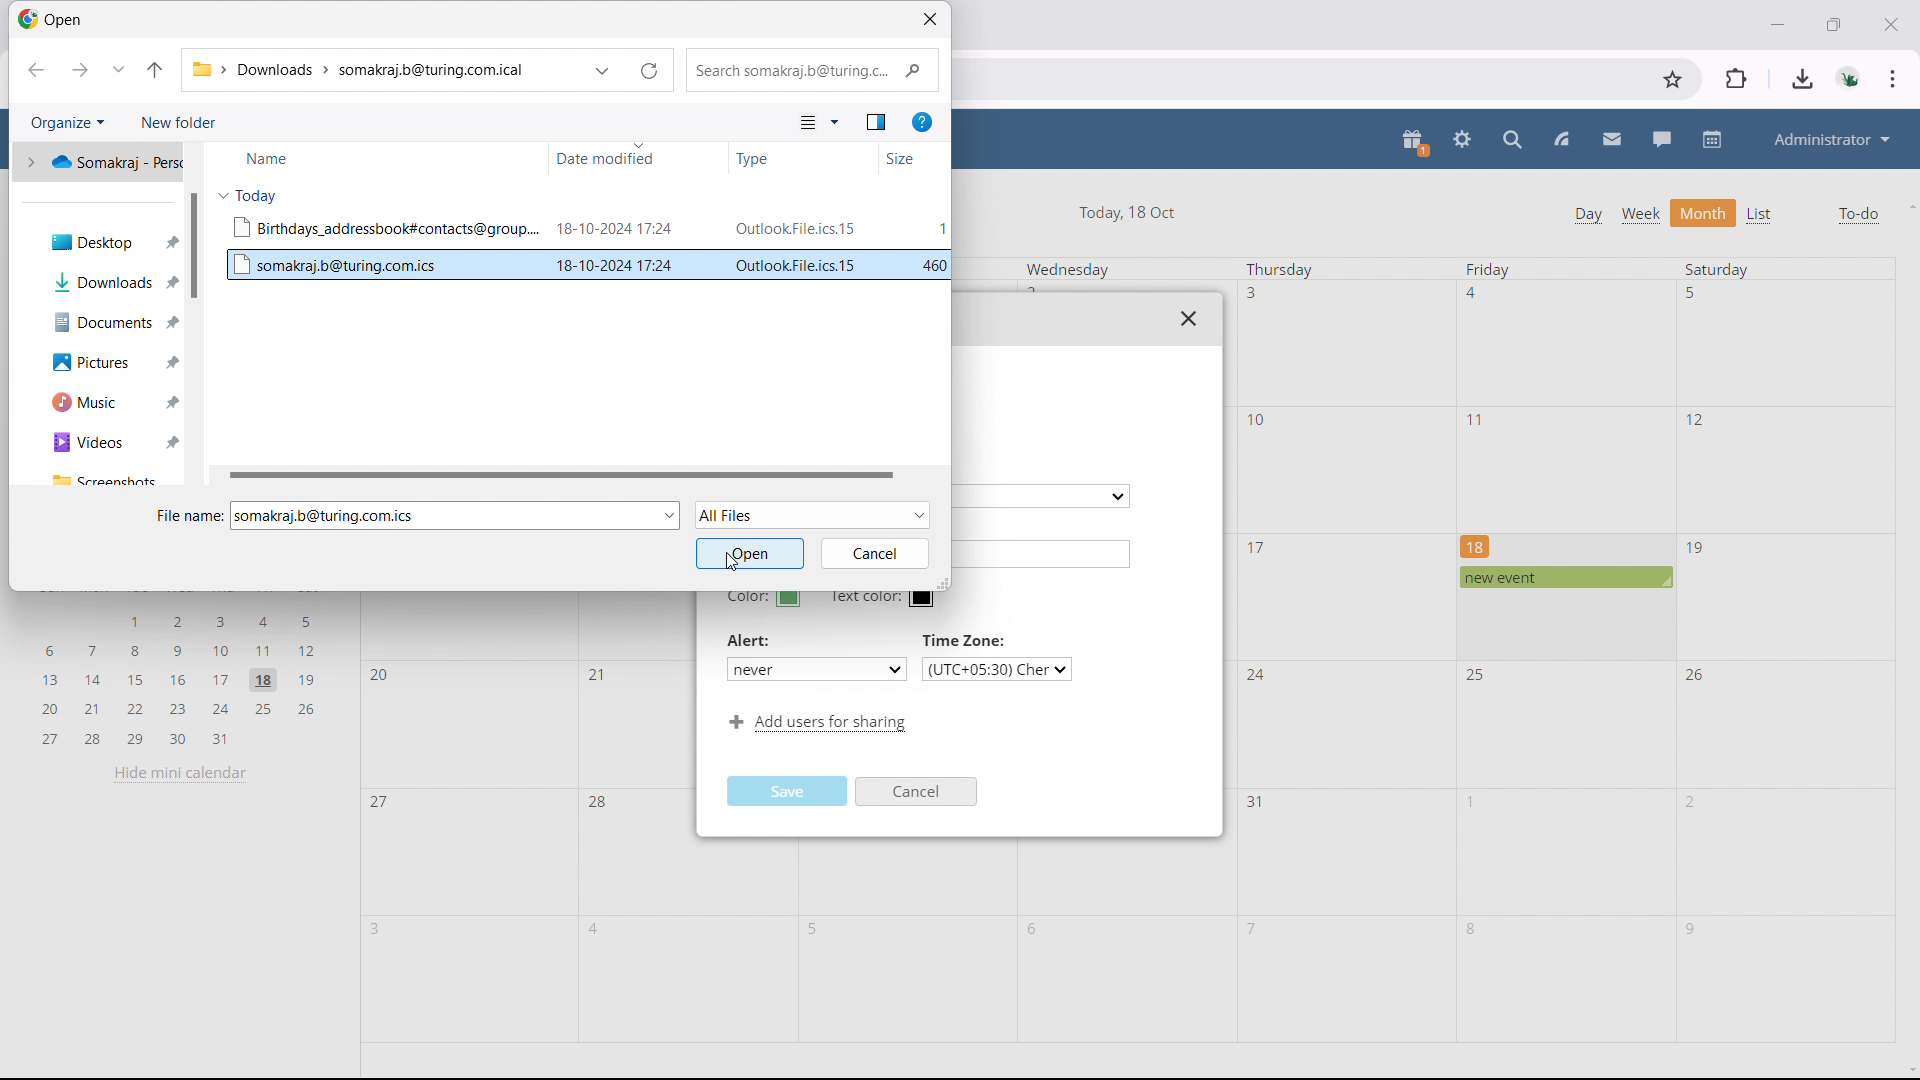 The height and width of the screenshot is (1080, 1920). Describe the element at coordinates (934, 265) in the screenshot. I see `460` at that location.